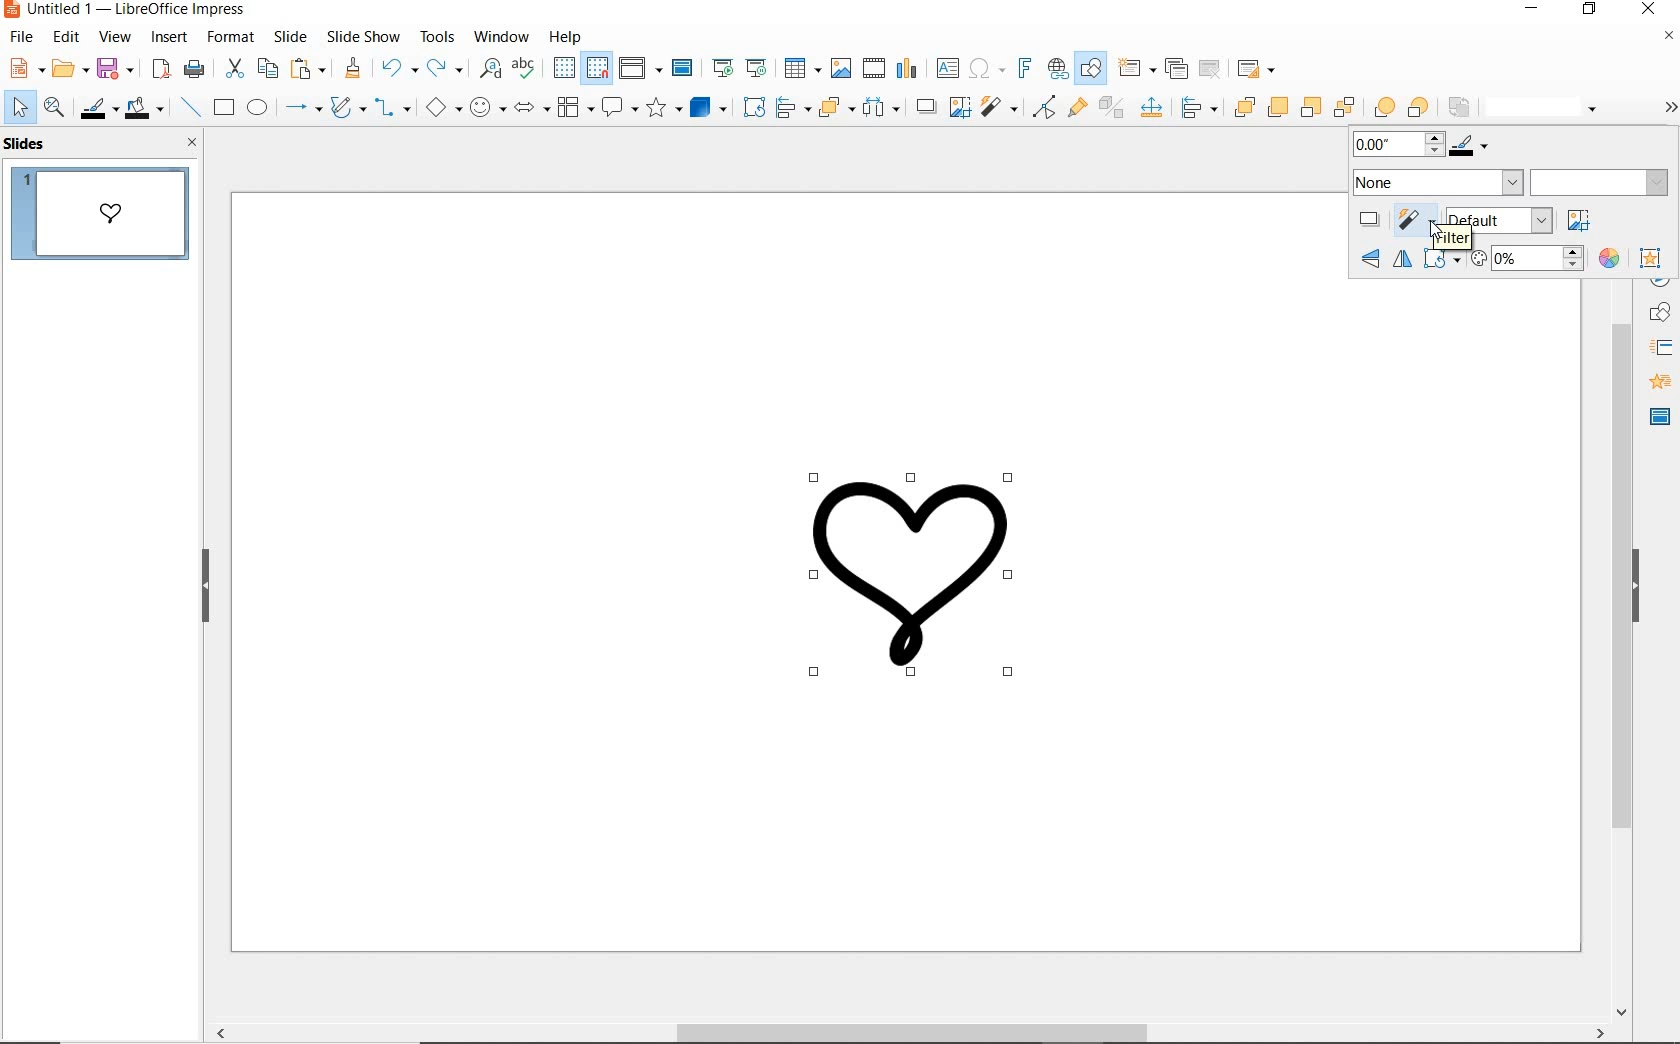 The height and width of the screenshot is (1044, 1680). I want to click on line style, so click(1547, 109).